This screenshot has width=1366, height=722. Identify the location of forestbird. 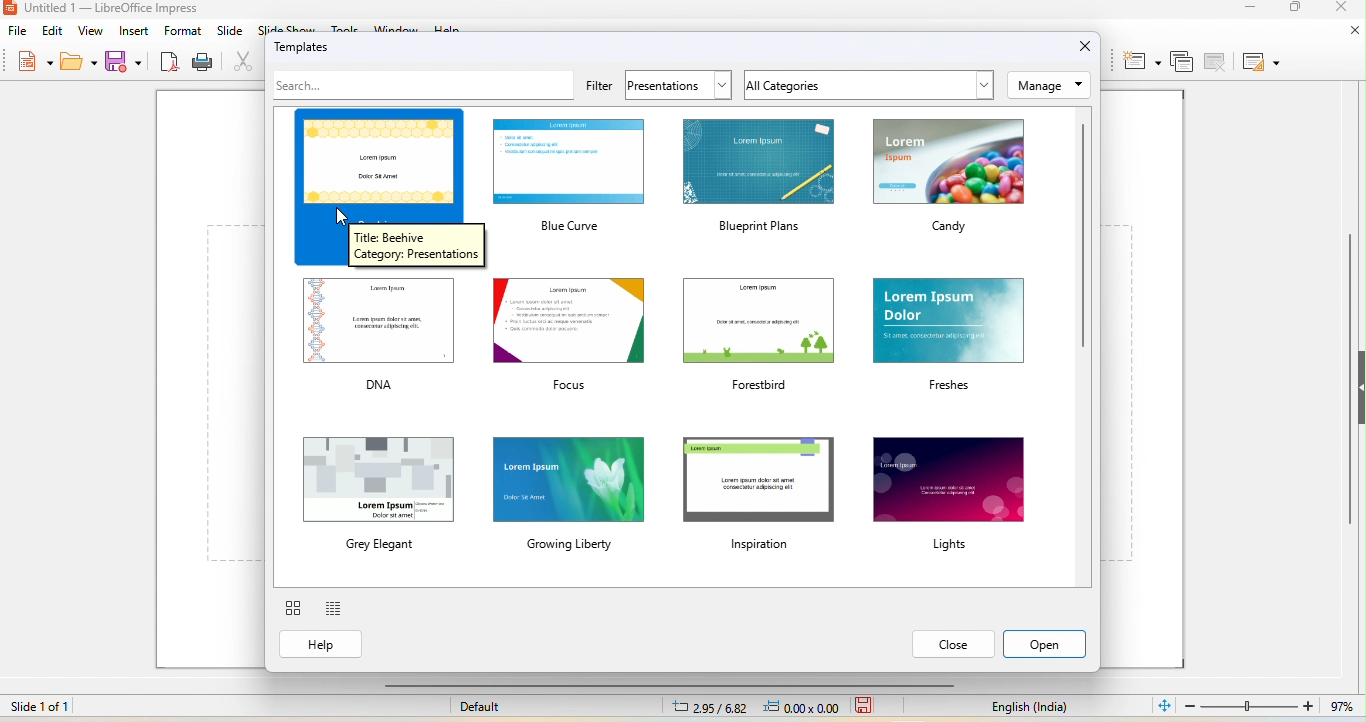
(759, 336).